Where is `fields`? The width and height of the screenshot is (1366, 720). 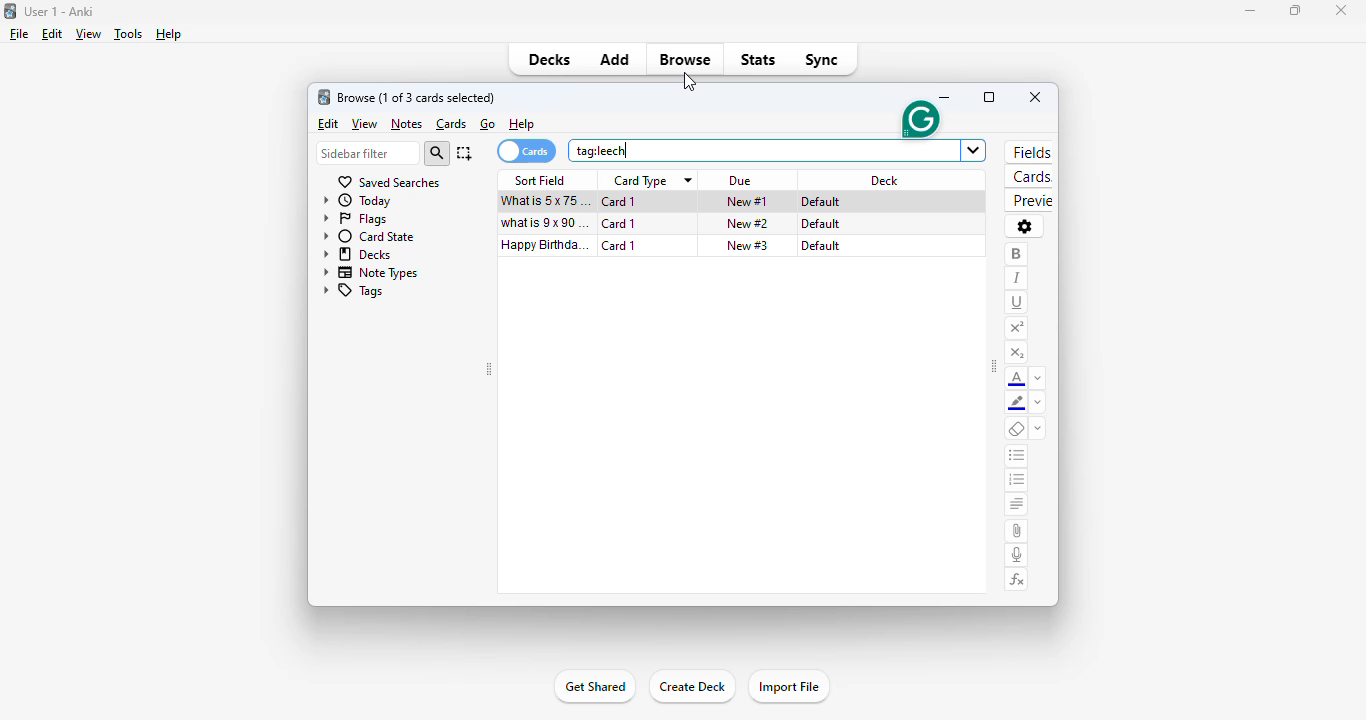
fields is located at coordinates (1031, 152).